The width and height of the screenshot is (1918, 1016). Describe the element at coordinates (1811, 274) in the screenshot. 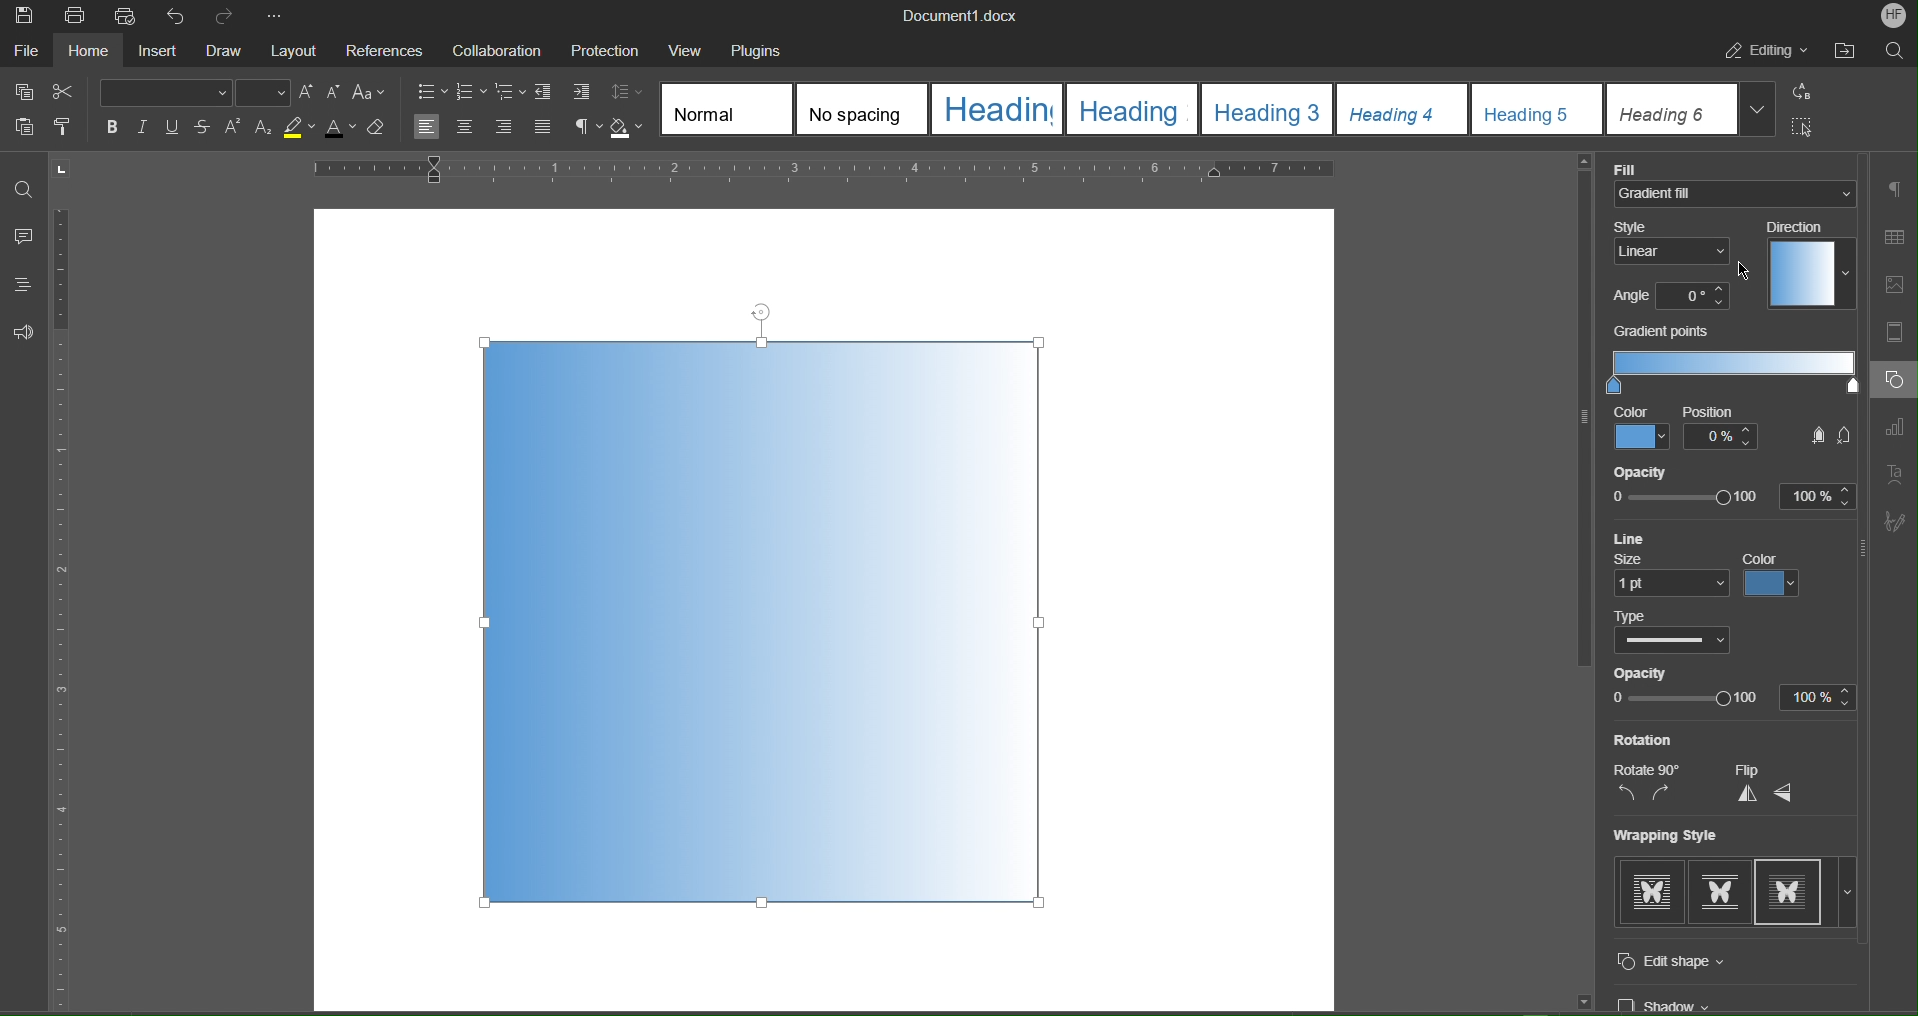

I see `Direct options` at that location.